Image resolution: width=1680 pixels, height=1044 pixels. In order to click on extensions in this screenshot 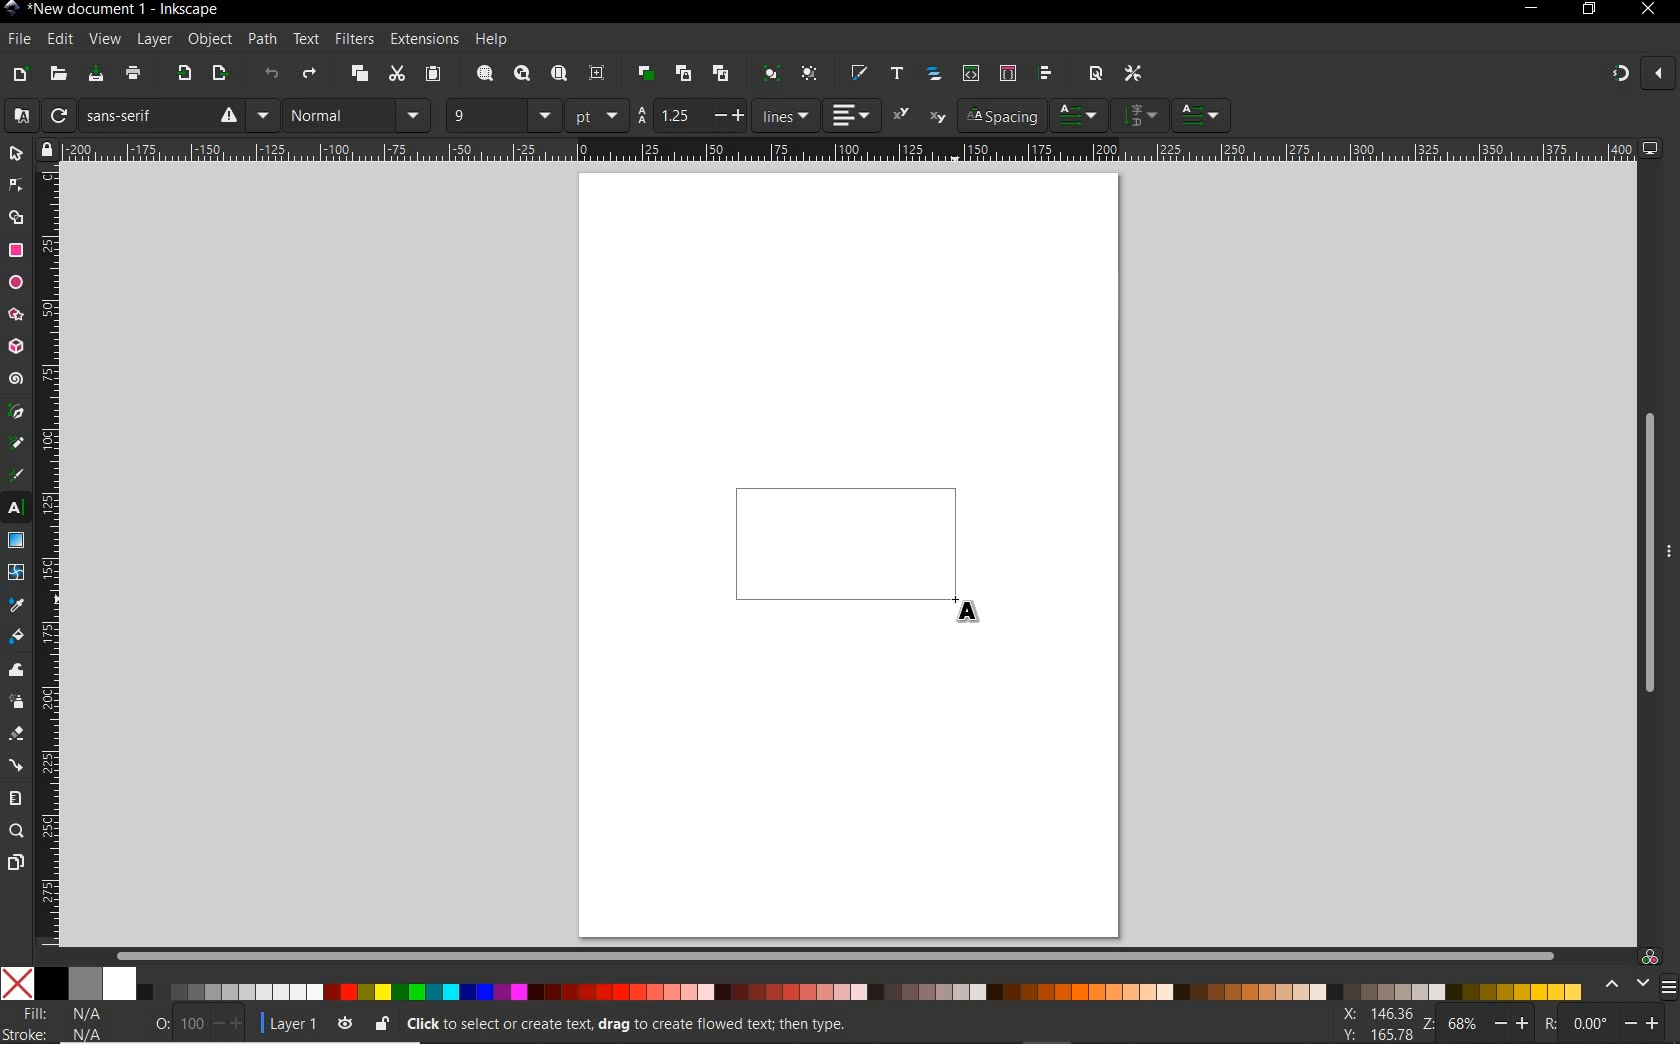, I will do `click(423, 40)`.